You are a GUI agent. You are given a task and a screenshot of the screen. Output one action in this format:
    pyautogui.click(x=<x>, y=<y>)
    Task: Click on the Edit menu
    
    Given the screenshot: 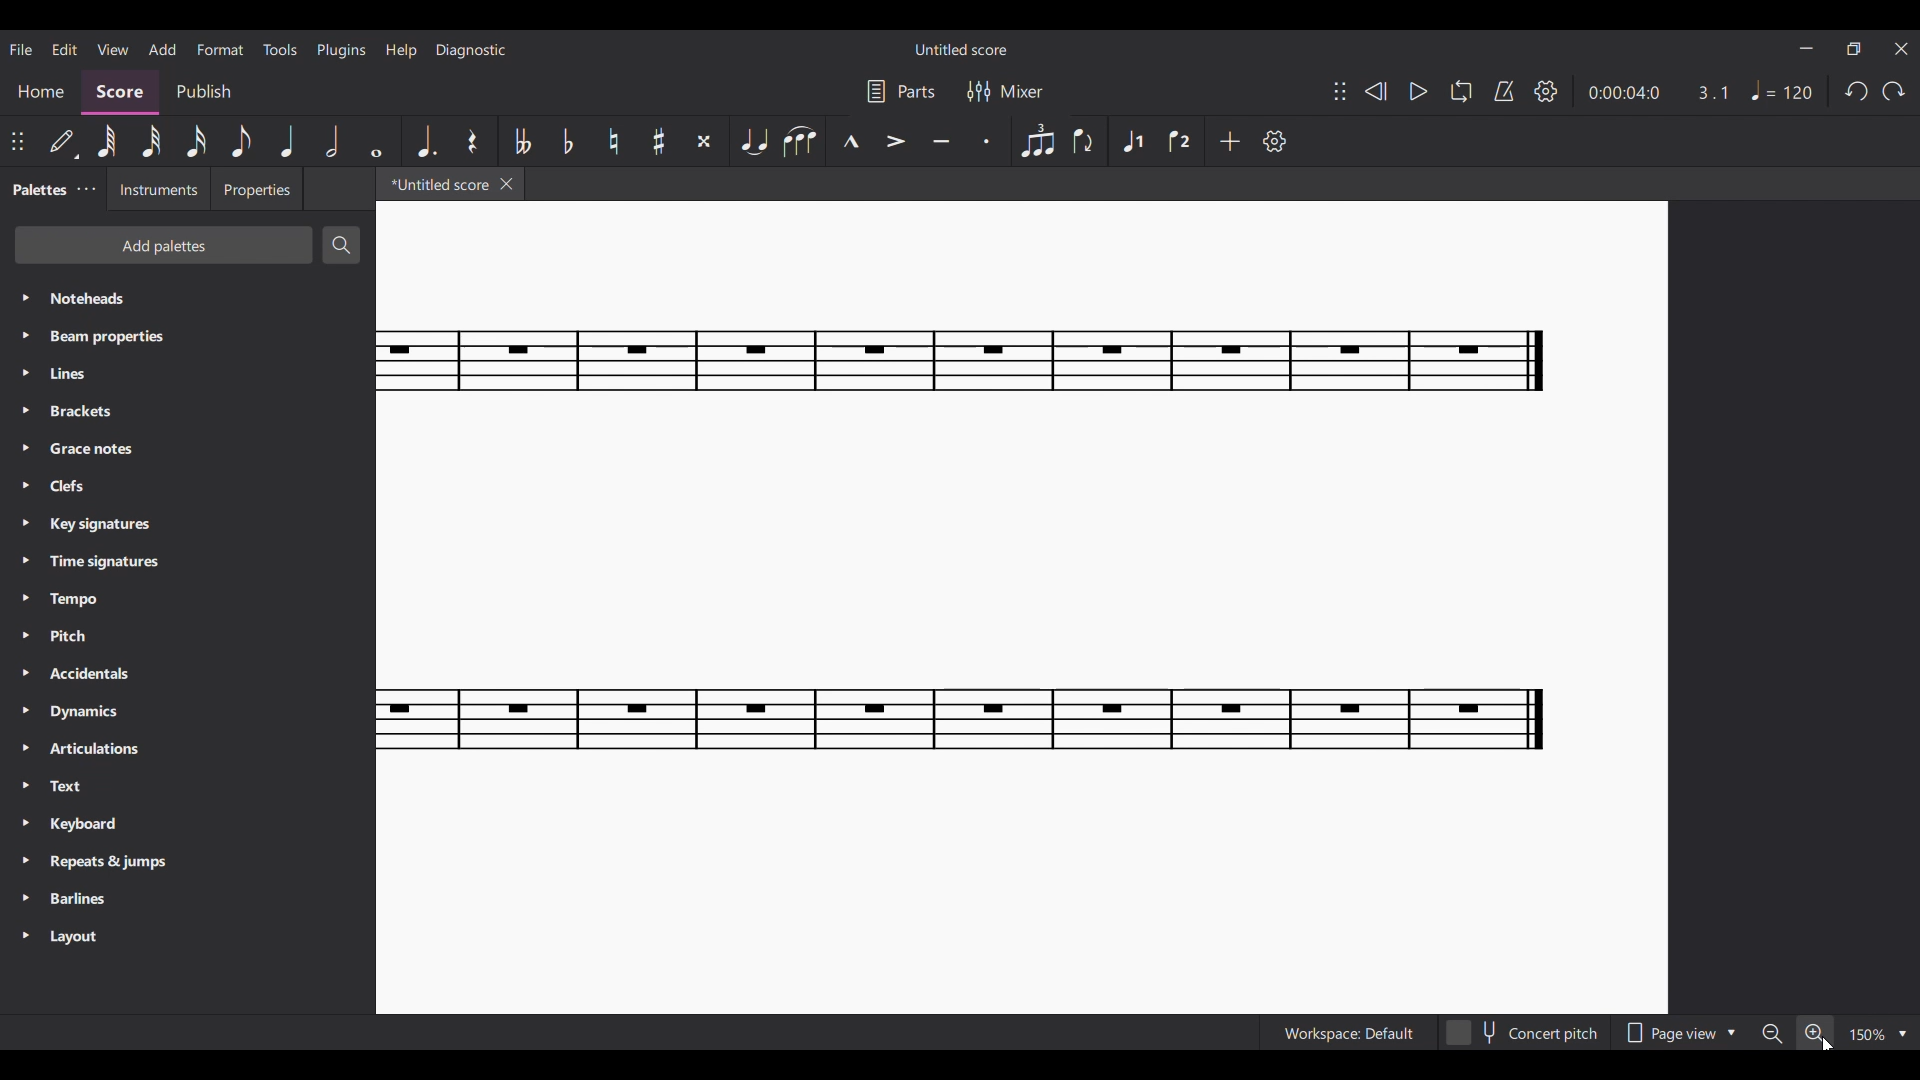 What is the action you would take?
    pyautogui.click(x=65, y=50)
    